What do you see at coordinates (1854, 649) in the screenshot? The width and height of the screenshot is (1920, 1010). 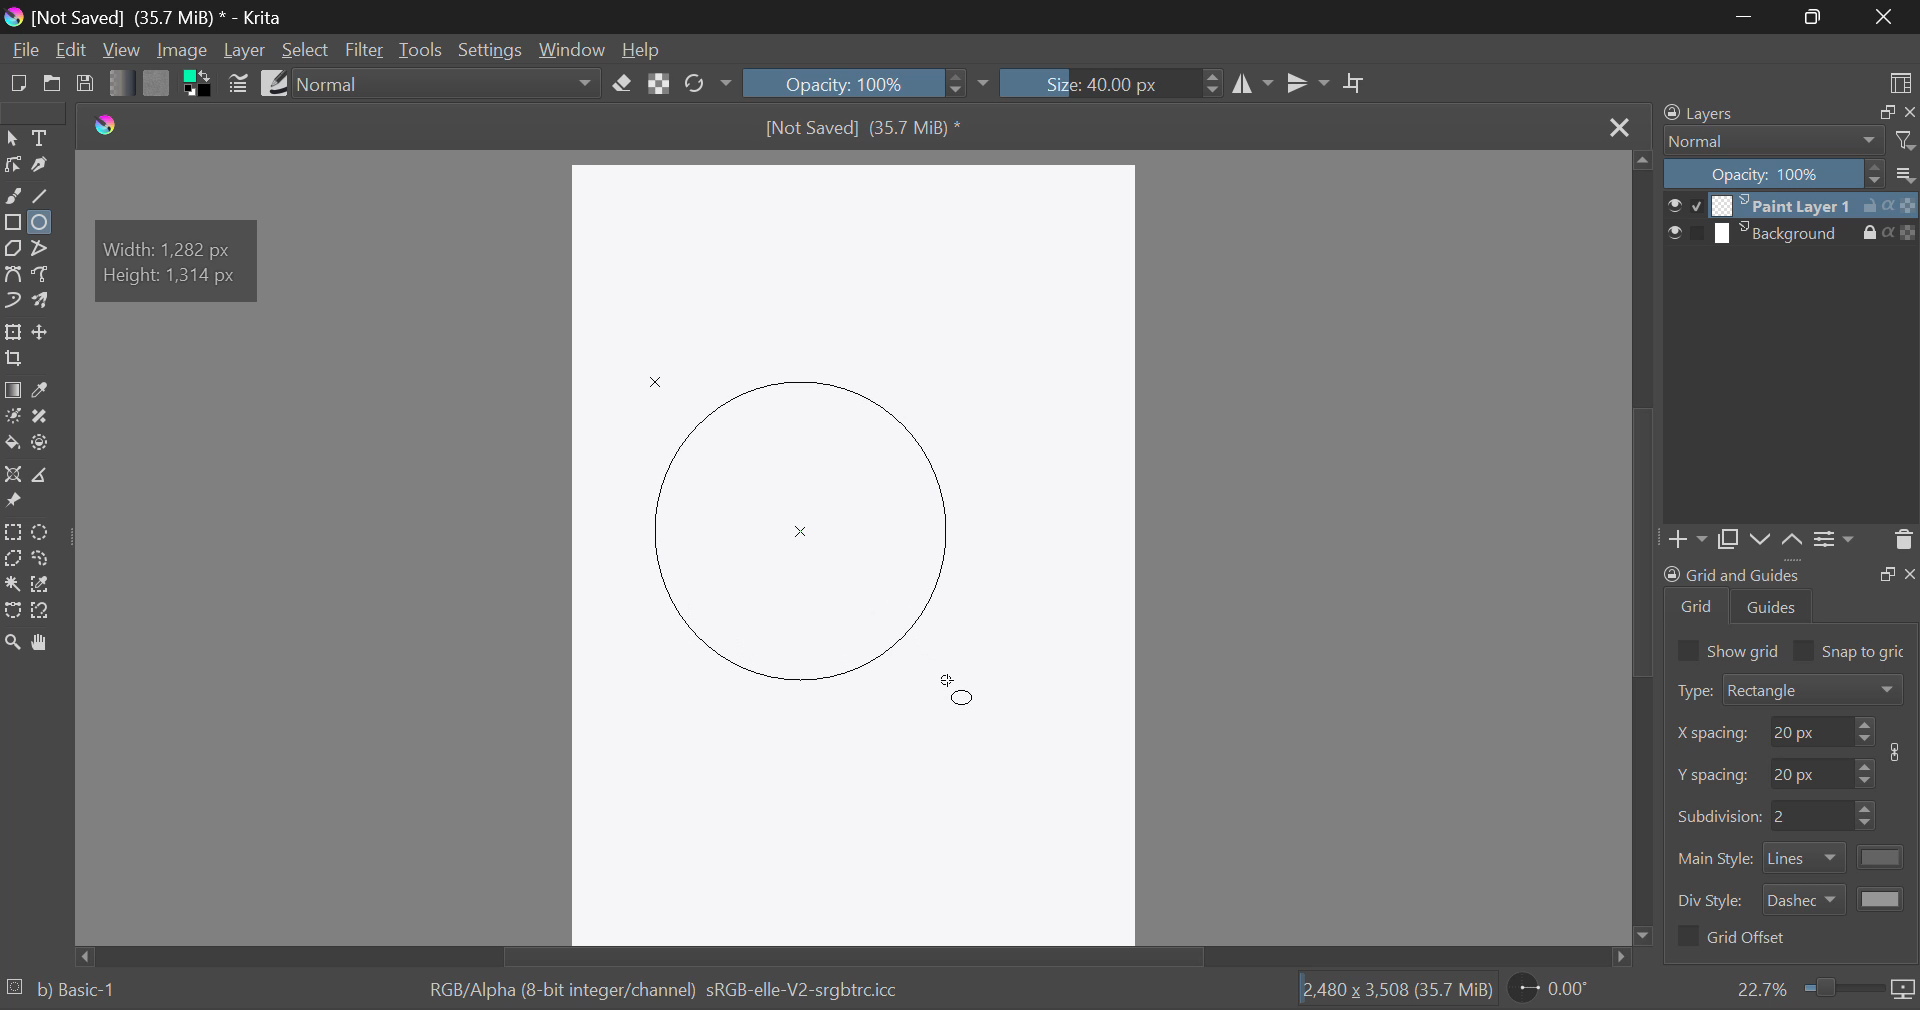 I see `Snap to grid` at bounding box center [1854, 649].